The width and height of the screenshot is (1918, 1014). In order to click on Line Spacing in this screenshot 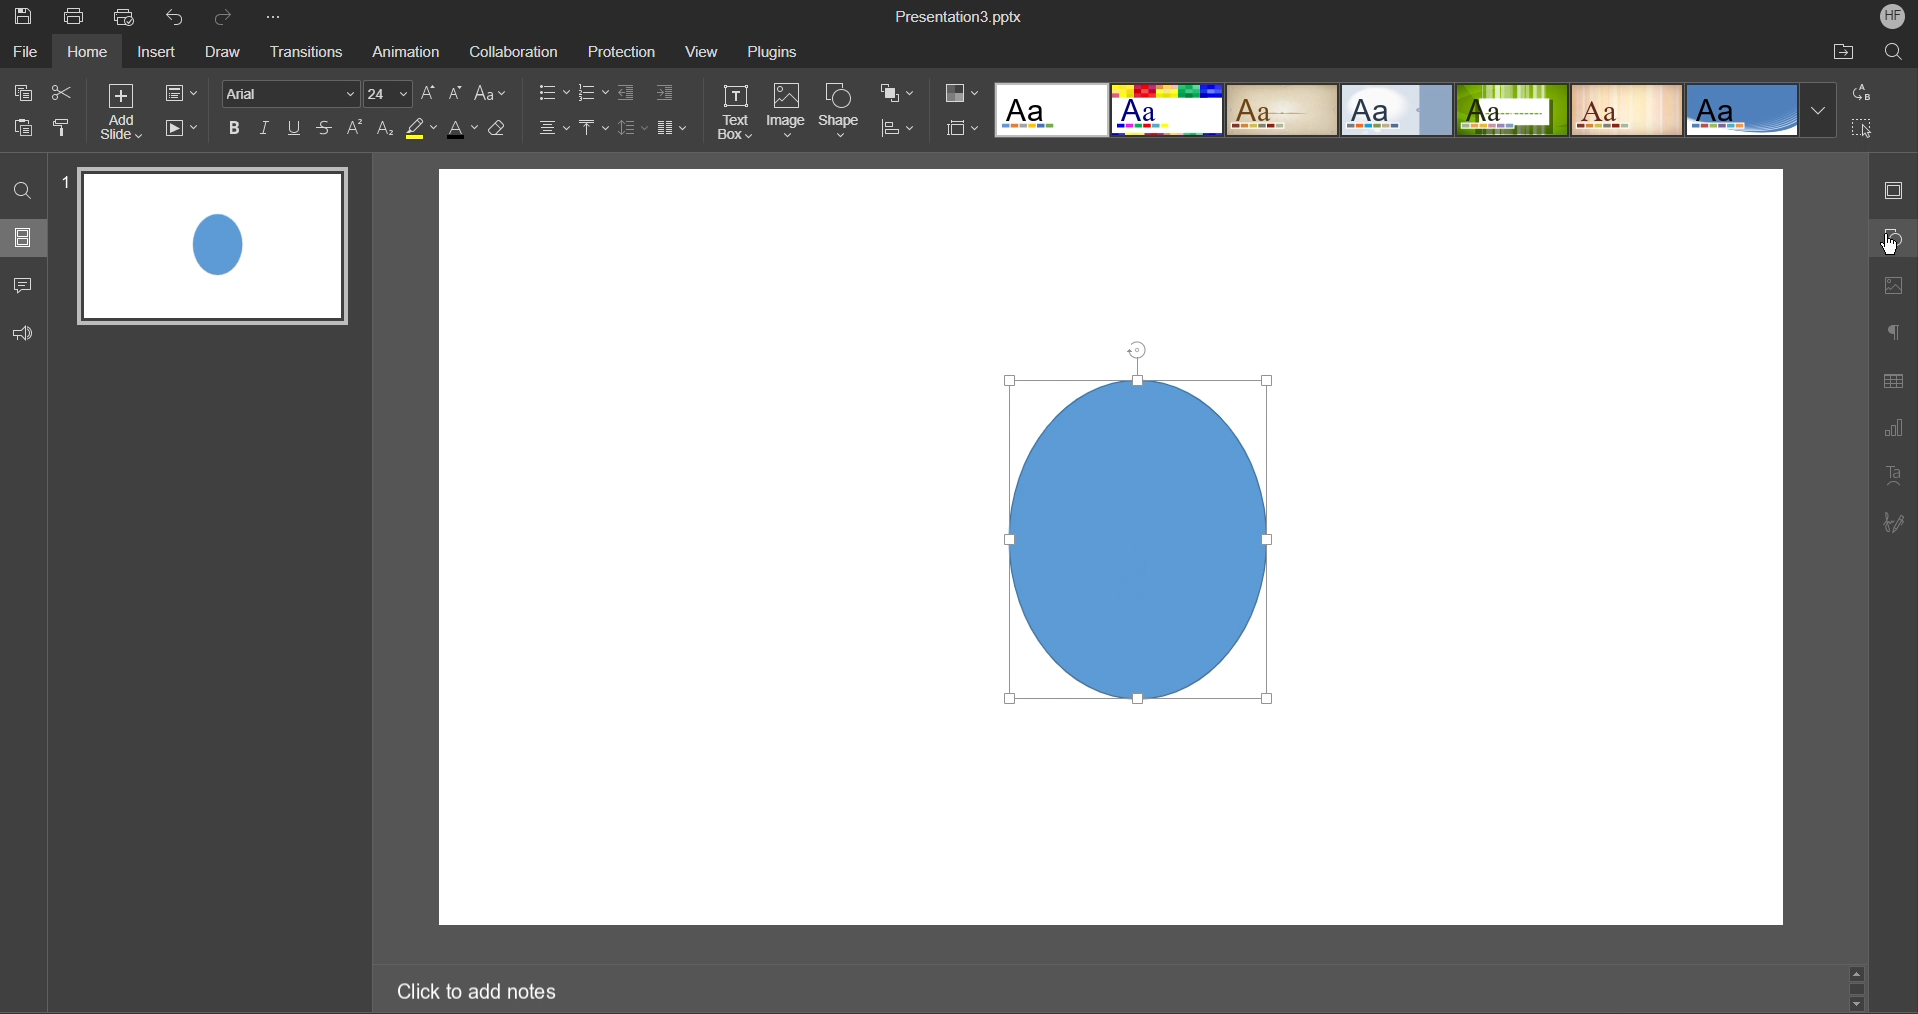, I will do `click(631, 129)`.